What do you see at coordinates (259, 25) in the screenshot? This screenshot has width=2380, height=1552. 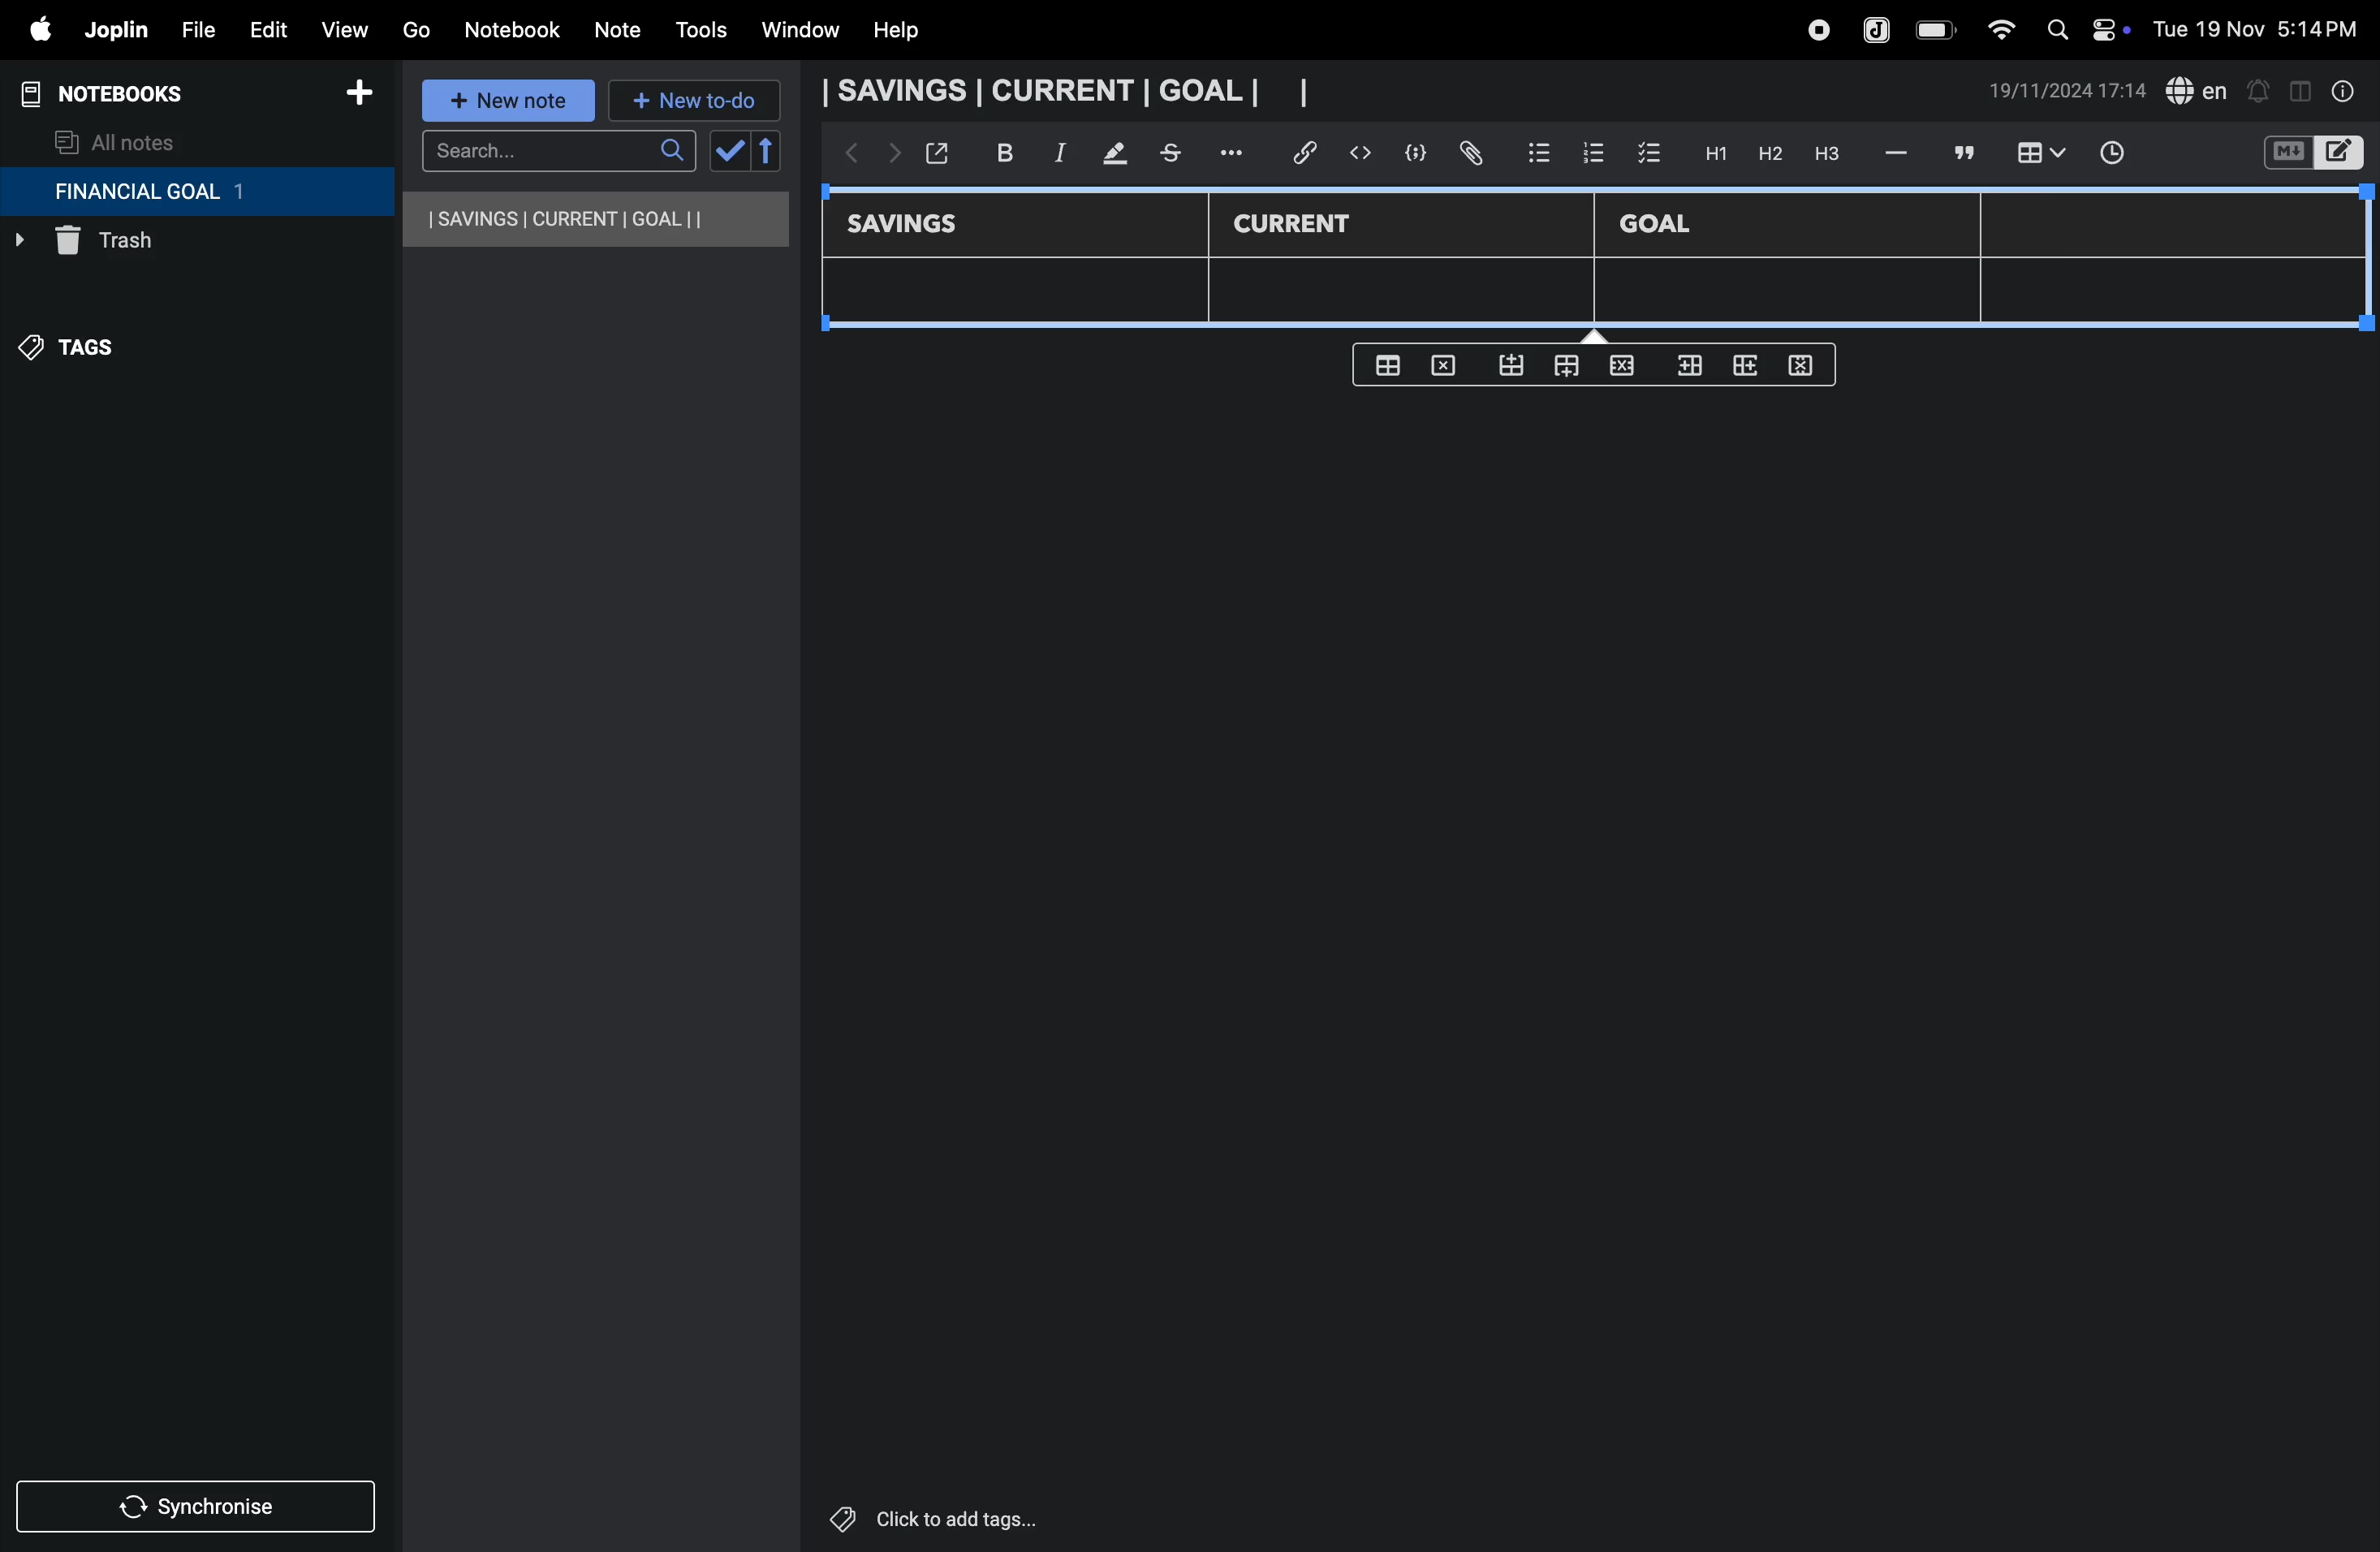 I see `edit` at bounding box center [259, 25].